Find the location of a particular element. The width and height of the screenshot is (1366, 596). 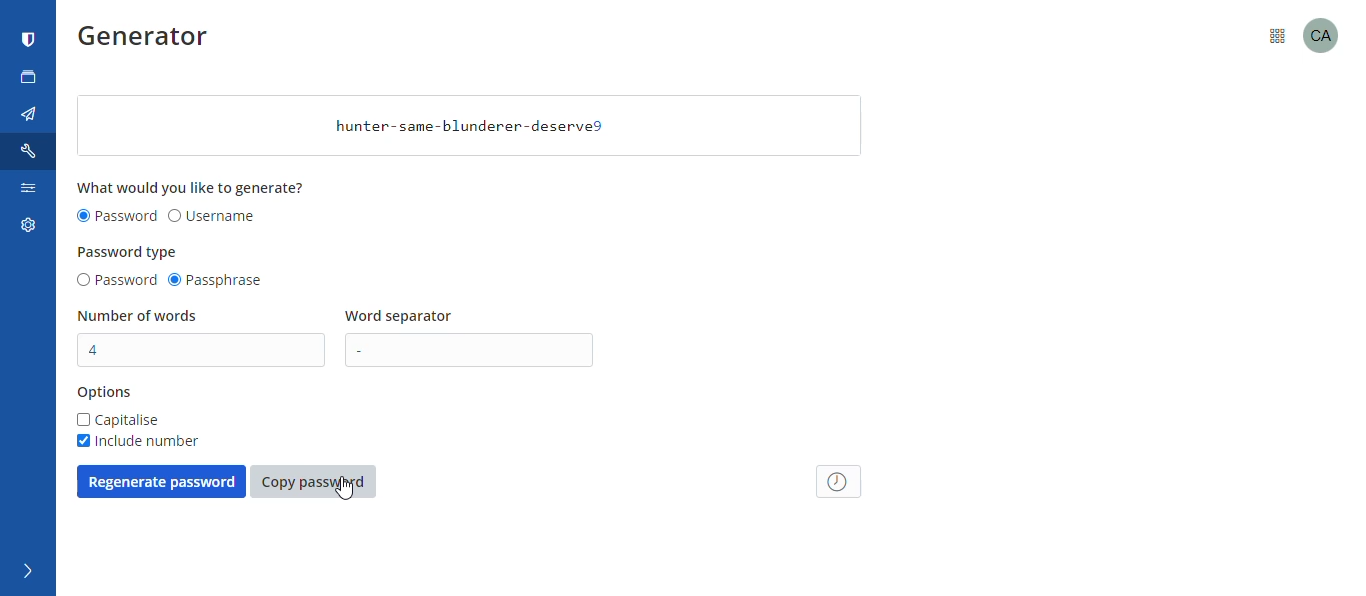

include number is located at coordinates (136, 441).